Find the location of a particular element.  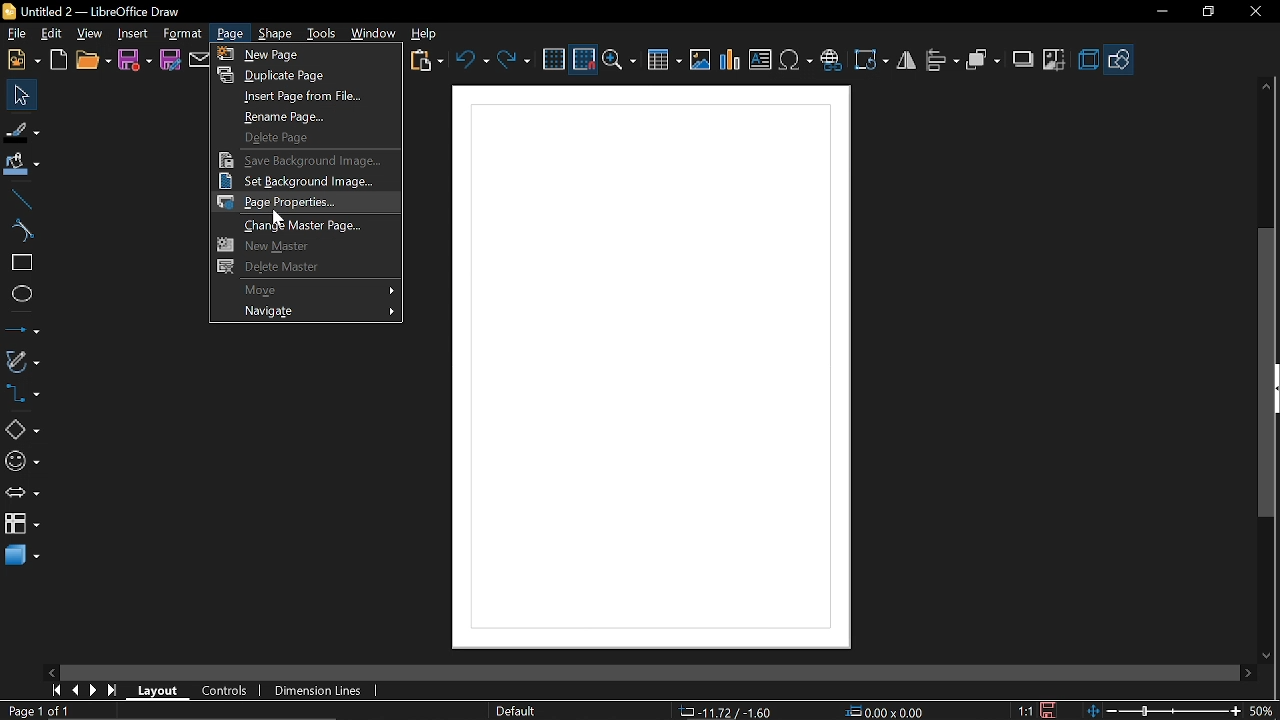

Curves and polygons is located at coordinates (22, 364).